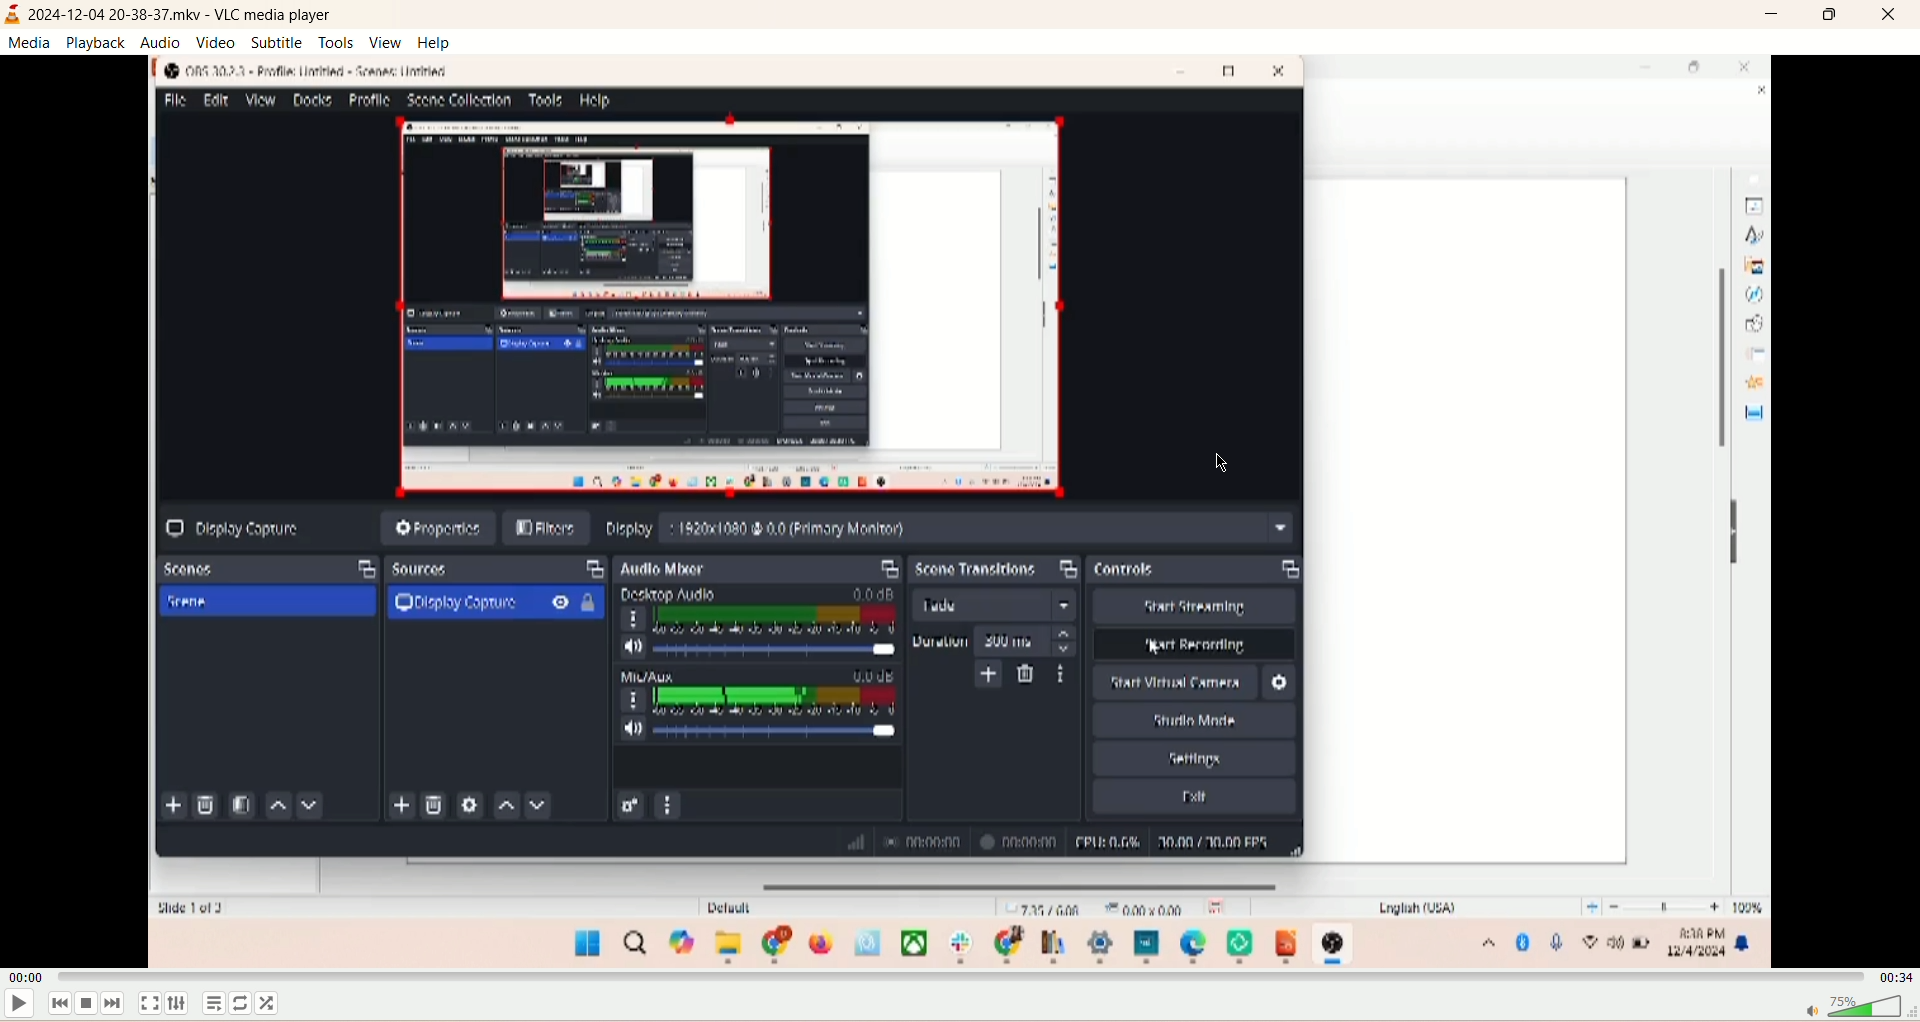 Image resolution: width=1920 pixels, height=1022 pixels. I want to click on progress bar, so click(959, 978).